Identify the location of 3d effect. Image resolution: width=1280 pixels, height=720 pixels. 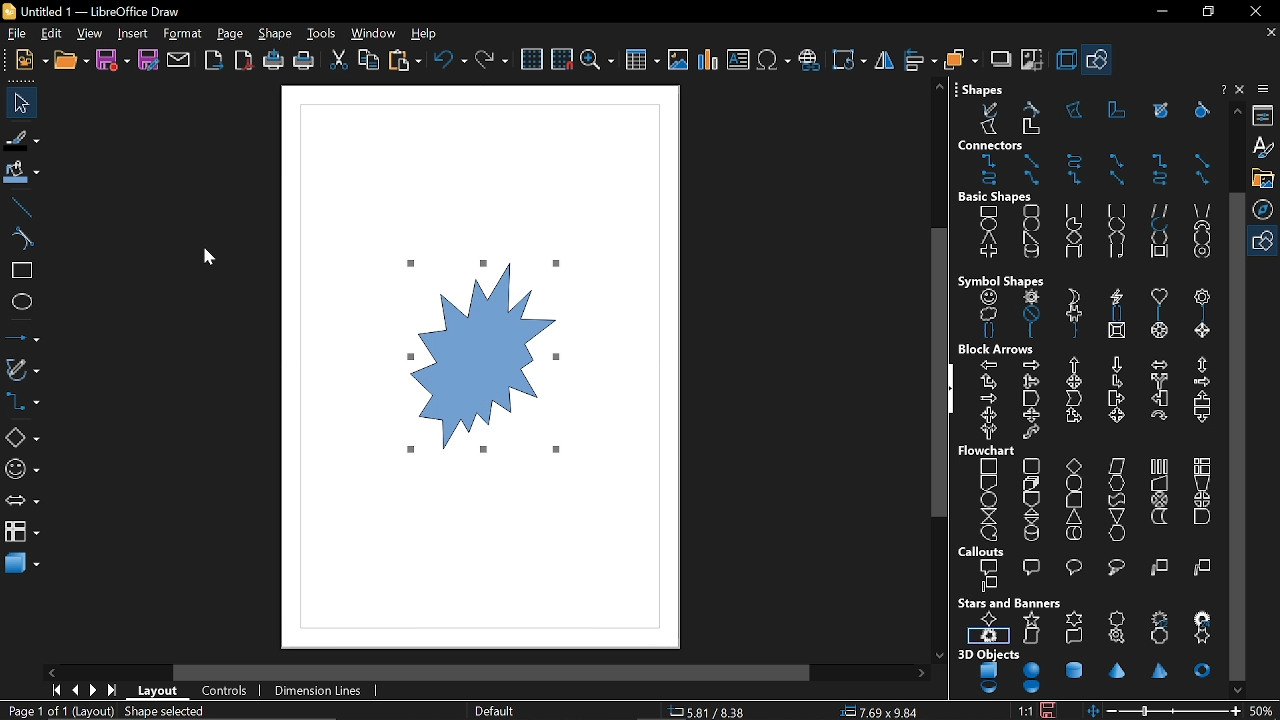
(1065, 60).